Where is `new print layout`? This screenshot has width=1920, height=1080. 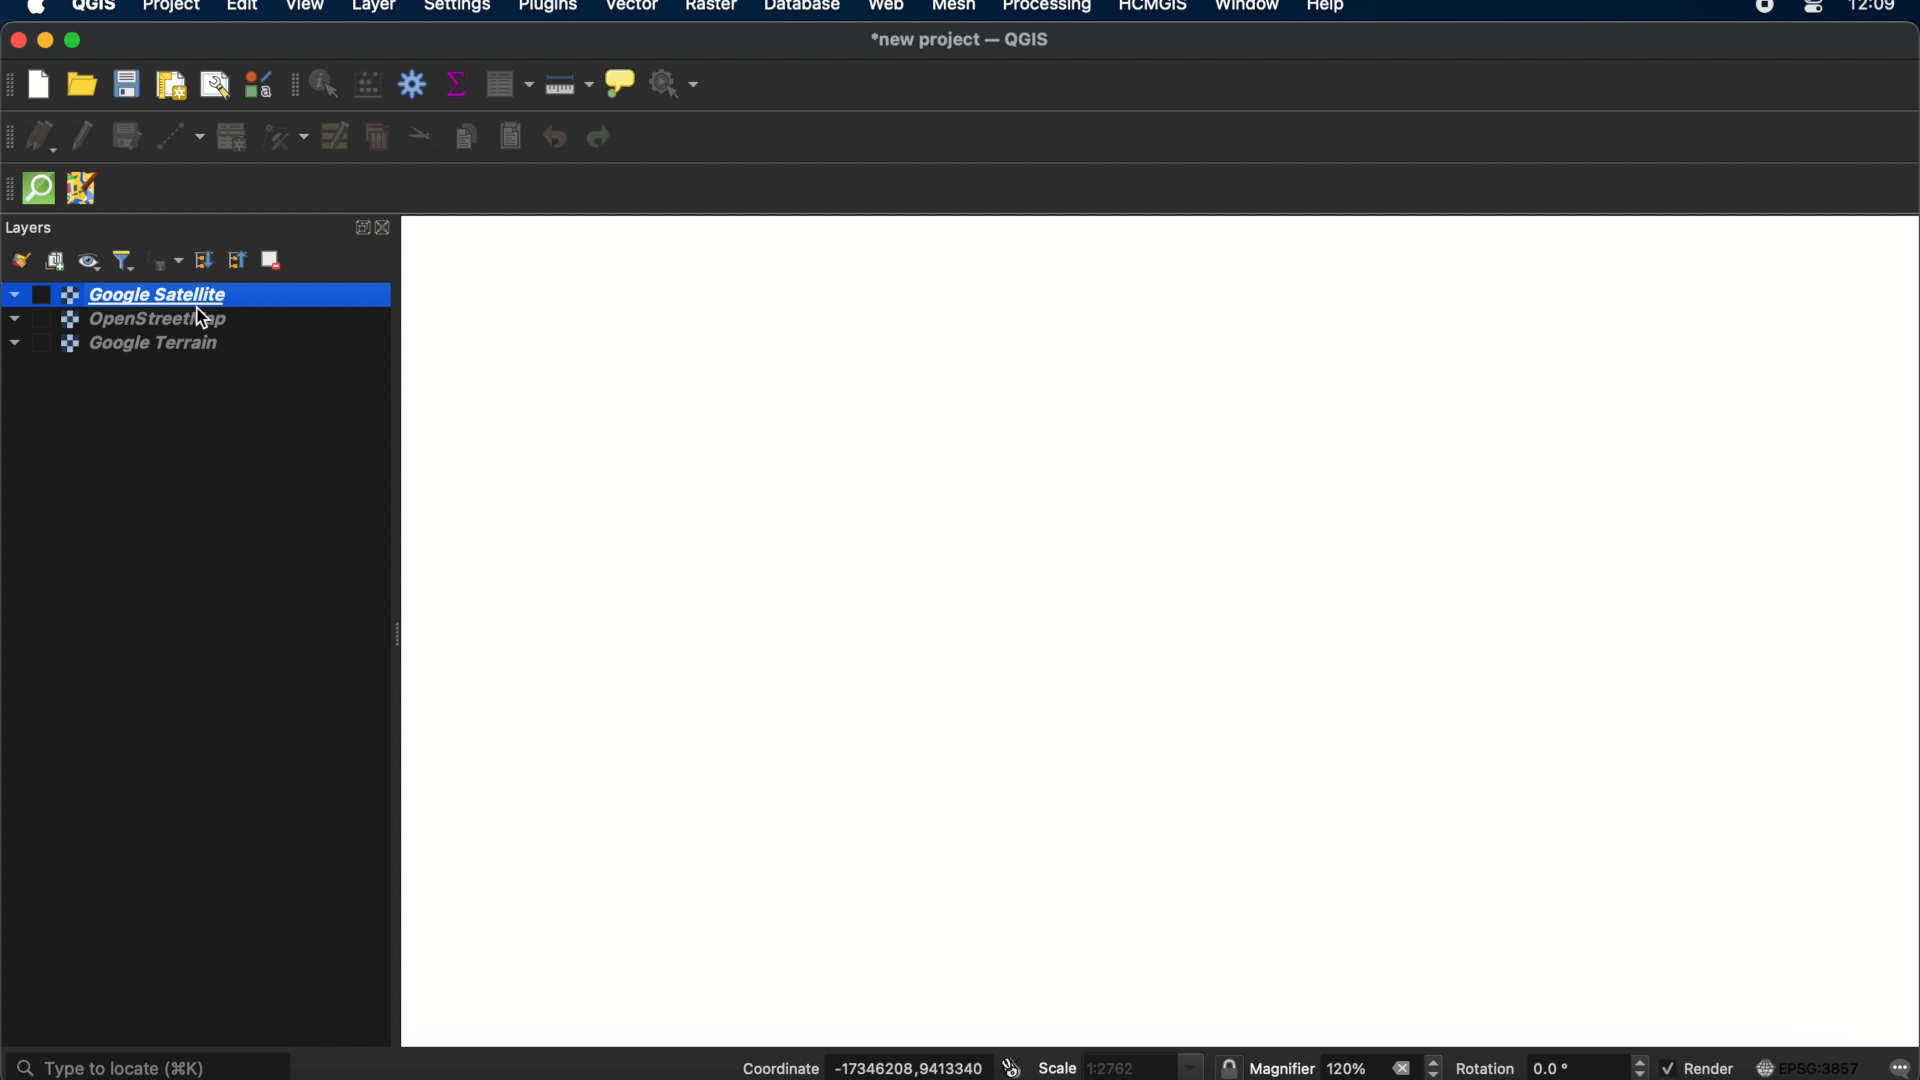
new print layout is located at coordinates (173, 84).